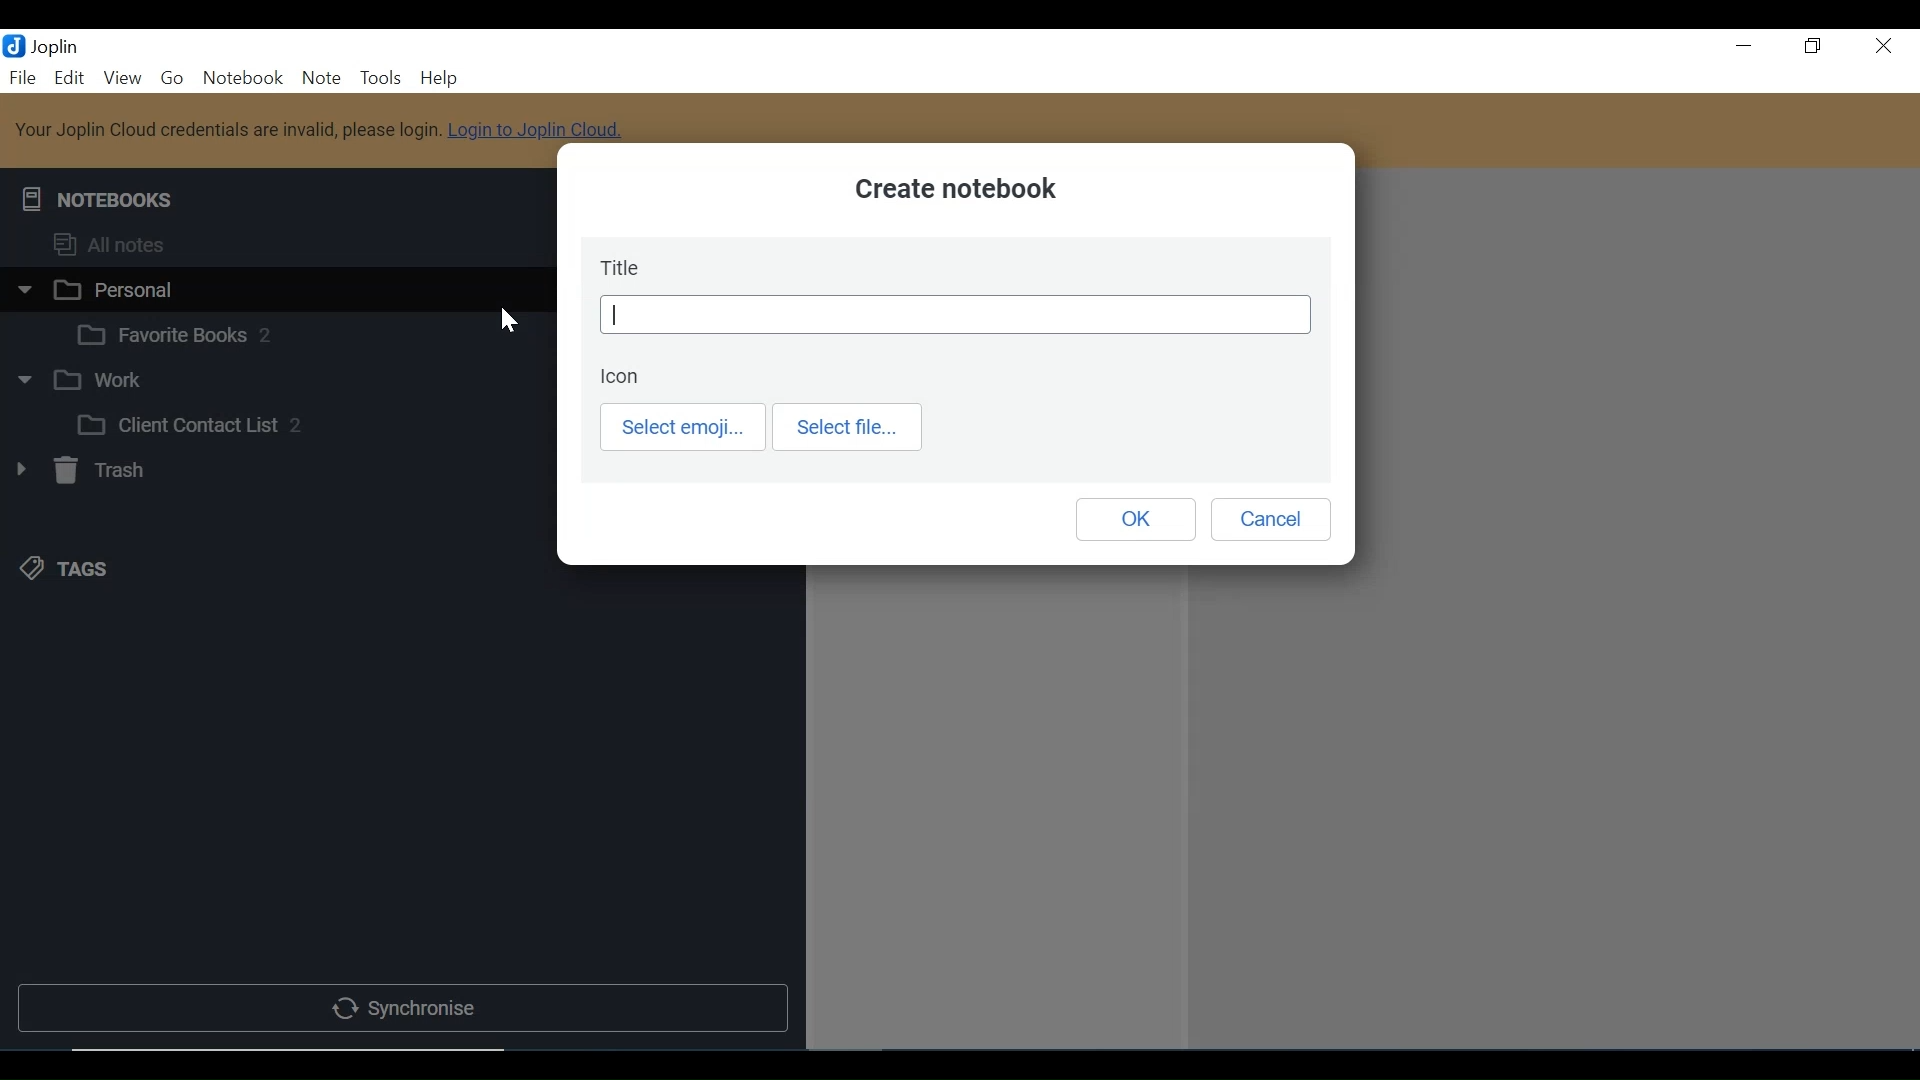  Describe the element at coordinates (24, 79) in the screenshot. I see `File` at that location.